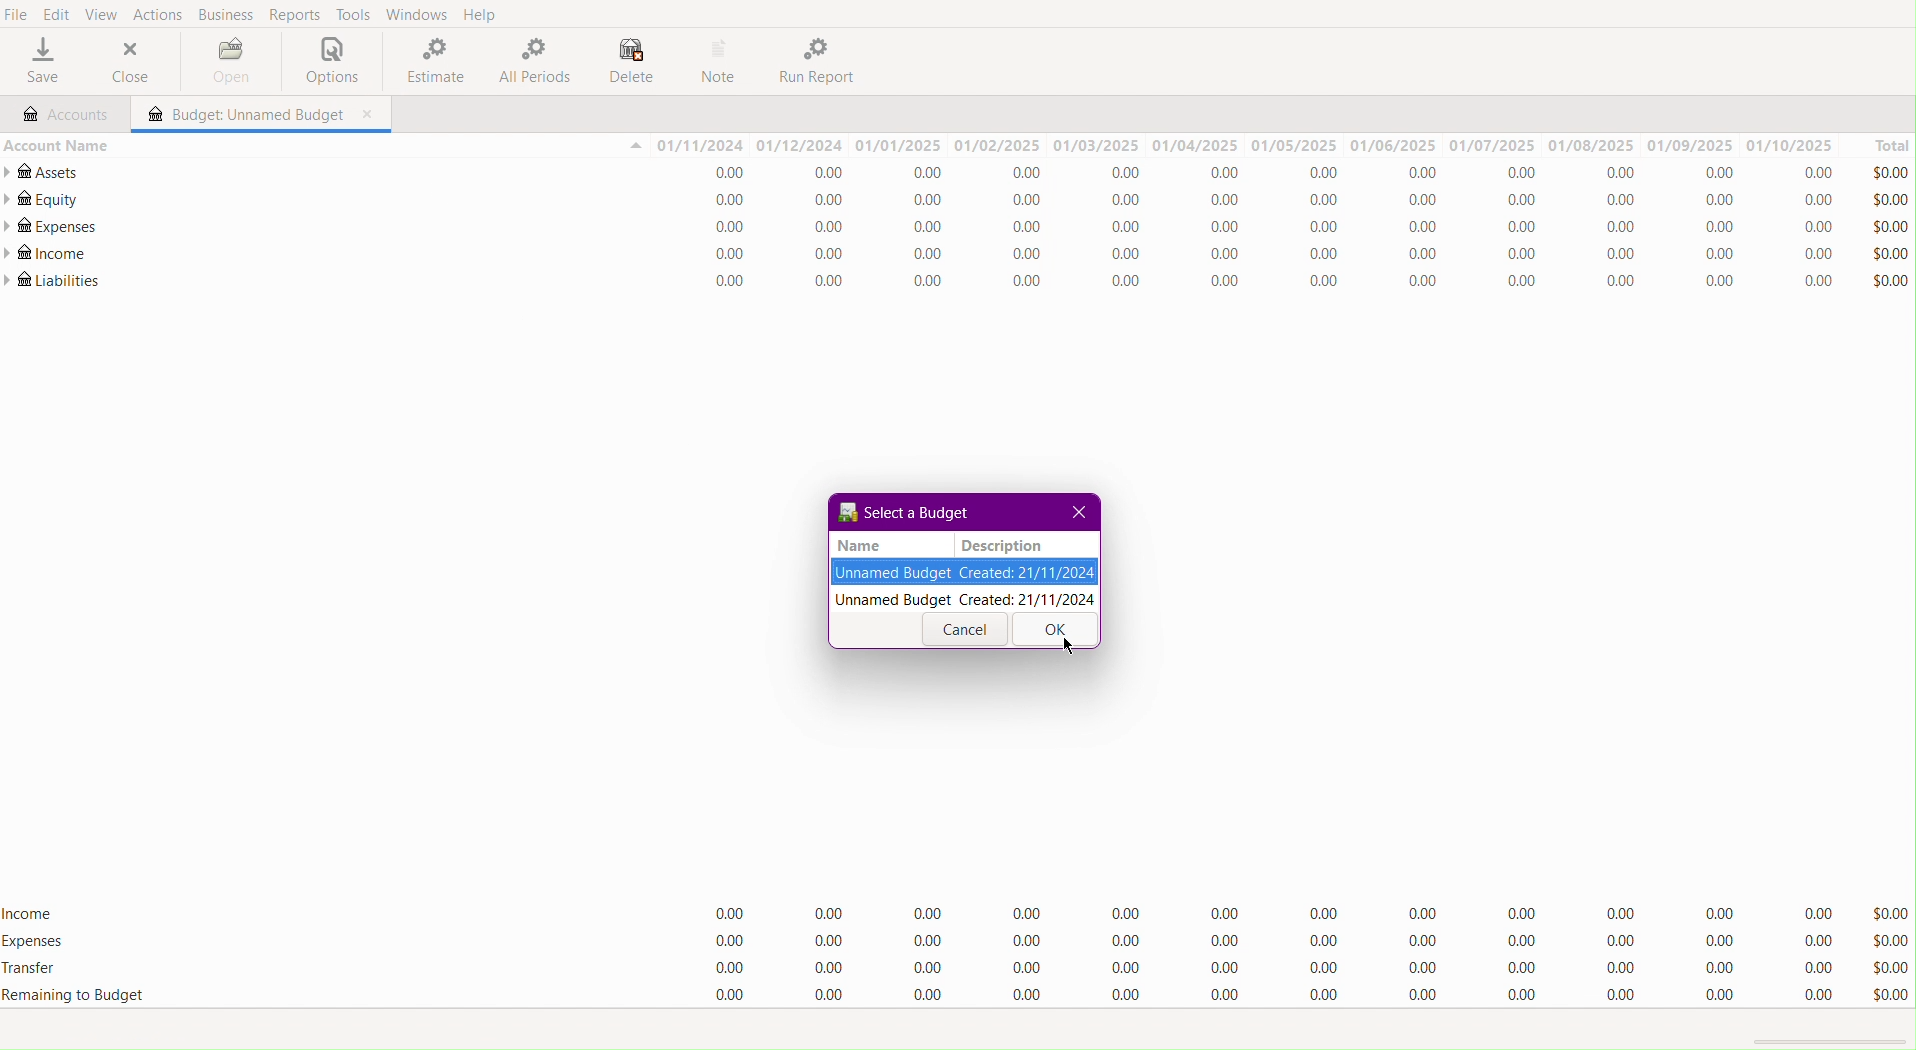 The image size is (1916, 1050). I want to click on Delete, so click(630, 60).